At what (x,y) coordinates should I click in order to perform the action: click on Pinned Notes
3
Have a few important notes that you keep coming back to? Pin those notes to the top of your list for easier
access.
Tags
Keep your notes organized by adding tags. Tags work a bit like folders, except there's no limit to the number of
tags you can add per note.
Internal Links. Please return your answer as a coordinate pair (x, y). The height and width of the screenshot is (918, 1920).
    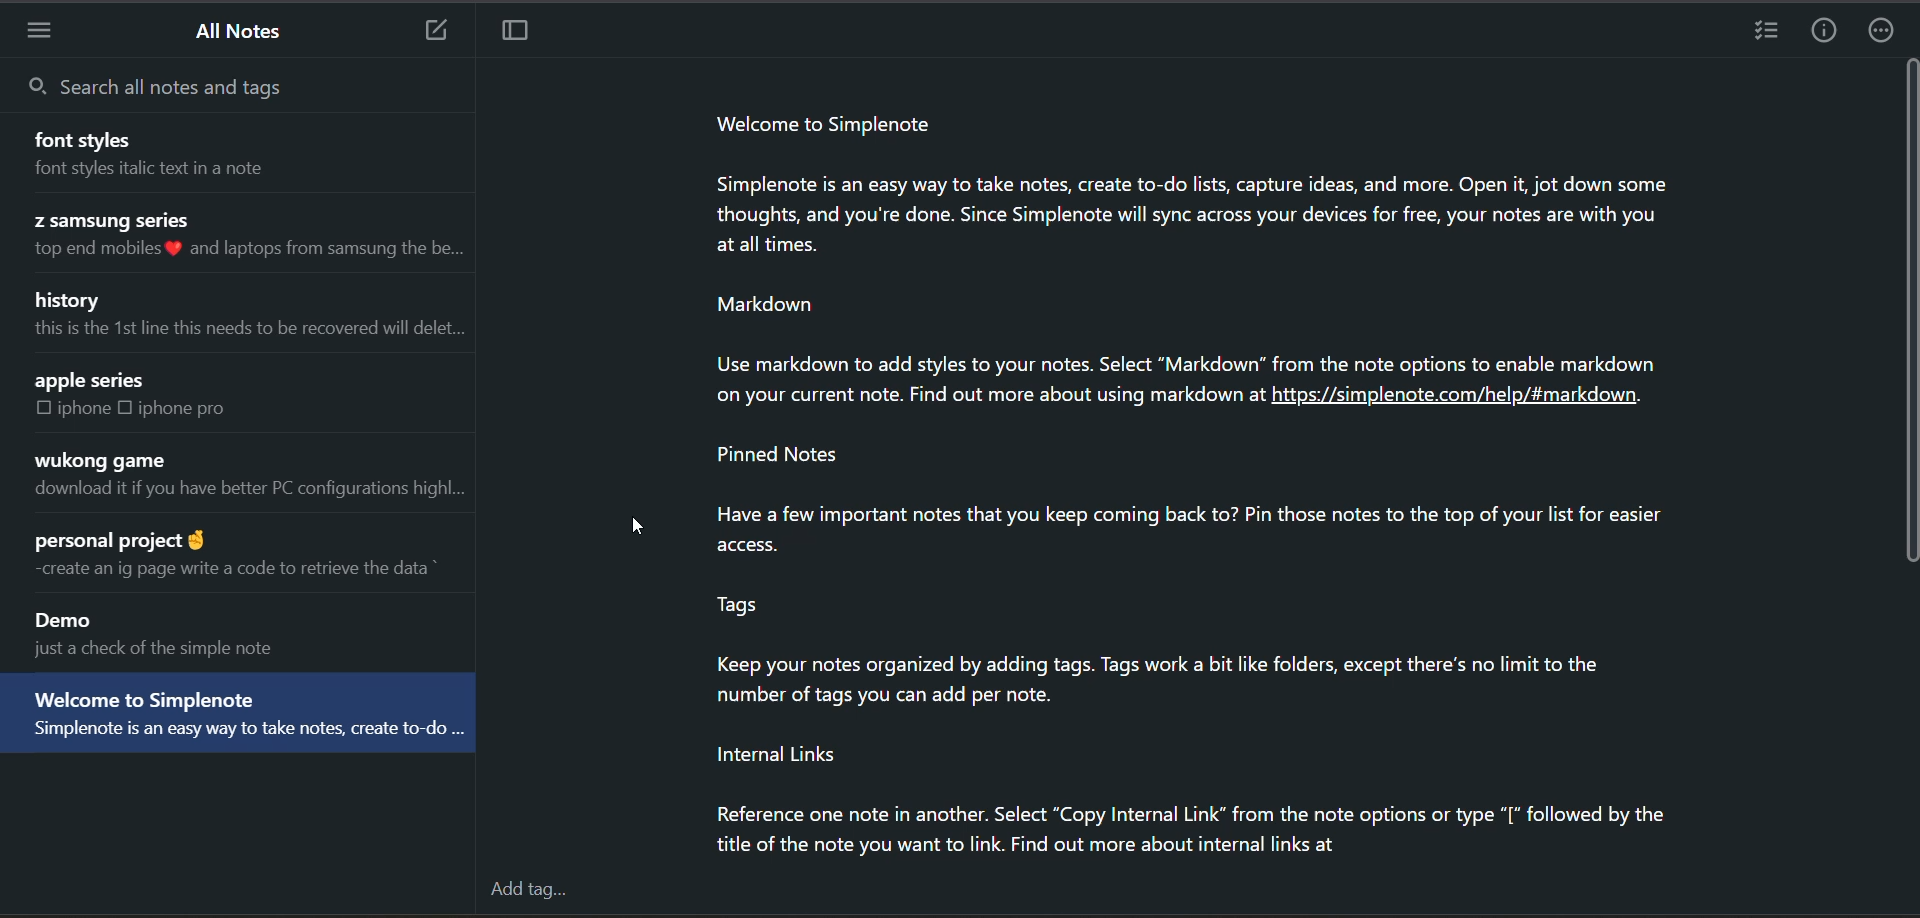
    Looking at the image, I should click on (1168, 612).